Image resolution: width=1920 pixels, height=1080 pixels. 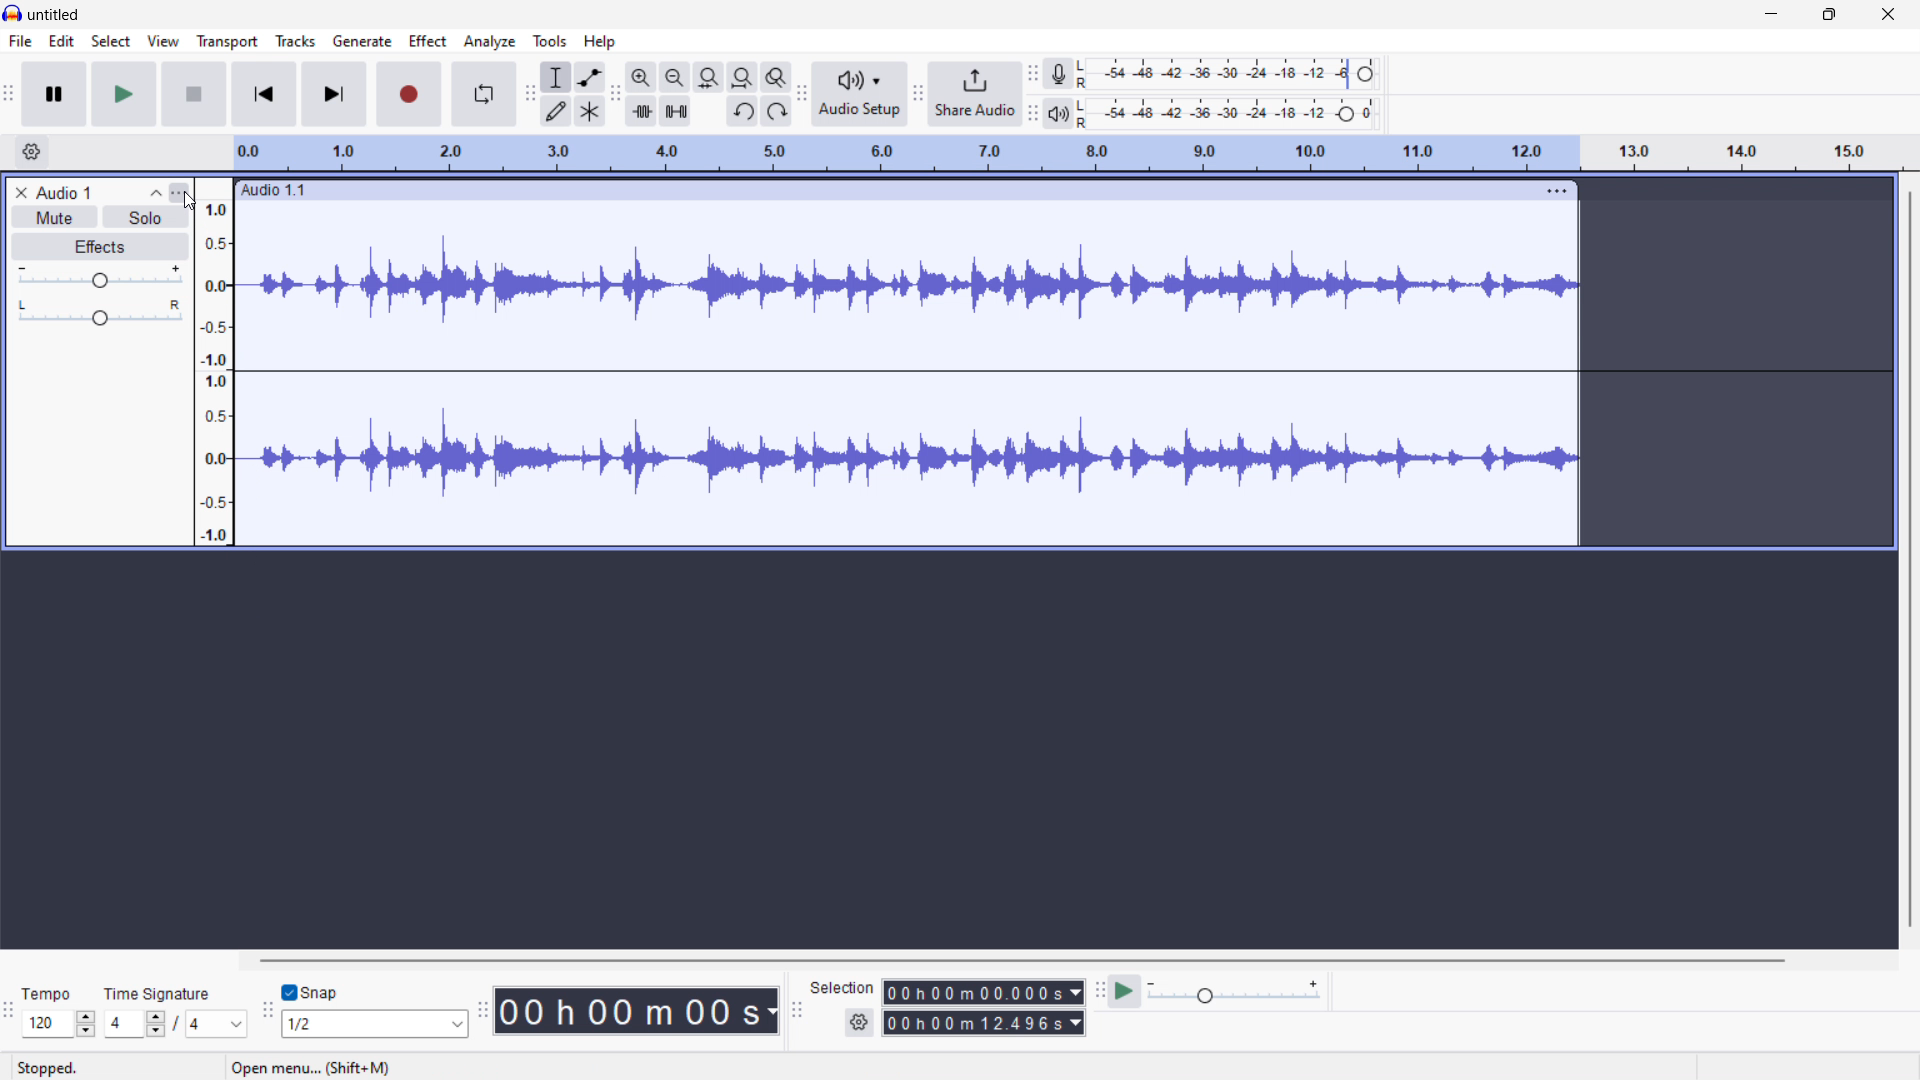 What do you see at coordinates (776, 111) in the screenshot?
I see `redo` at bounding box center [776, 111].